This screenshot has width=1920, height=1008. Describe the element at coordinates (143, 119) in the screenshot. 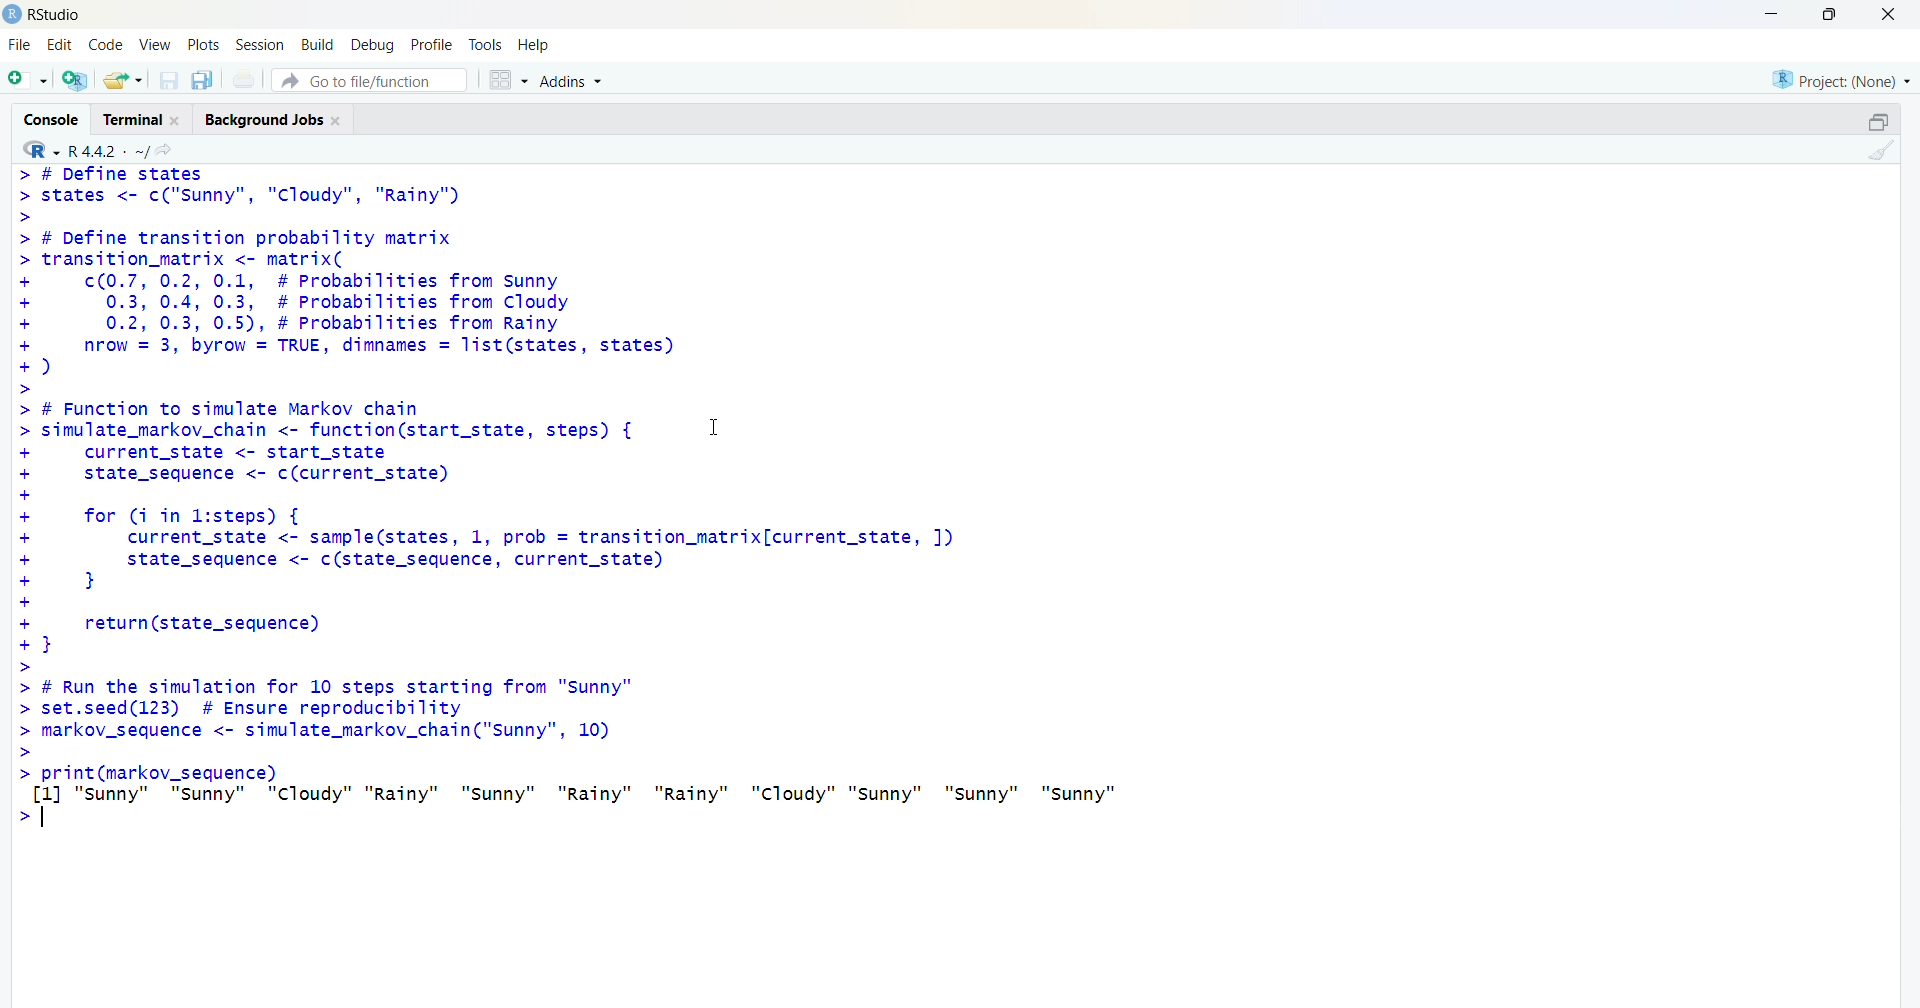

I see `terminal` at that location.